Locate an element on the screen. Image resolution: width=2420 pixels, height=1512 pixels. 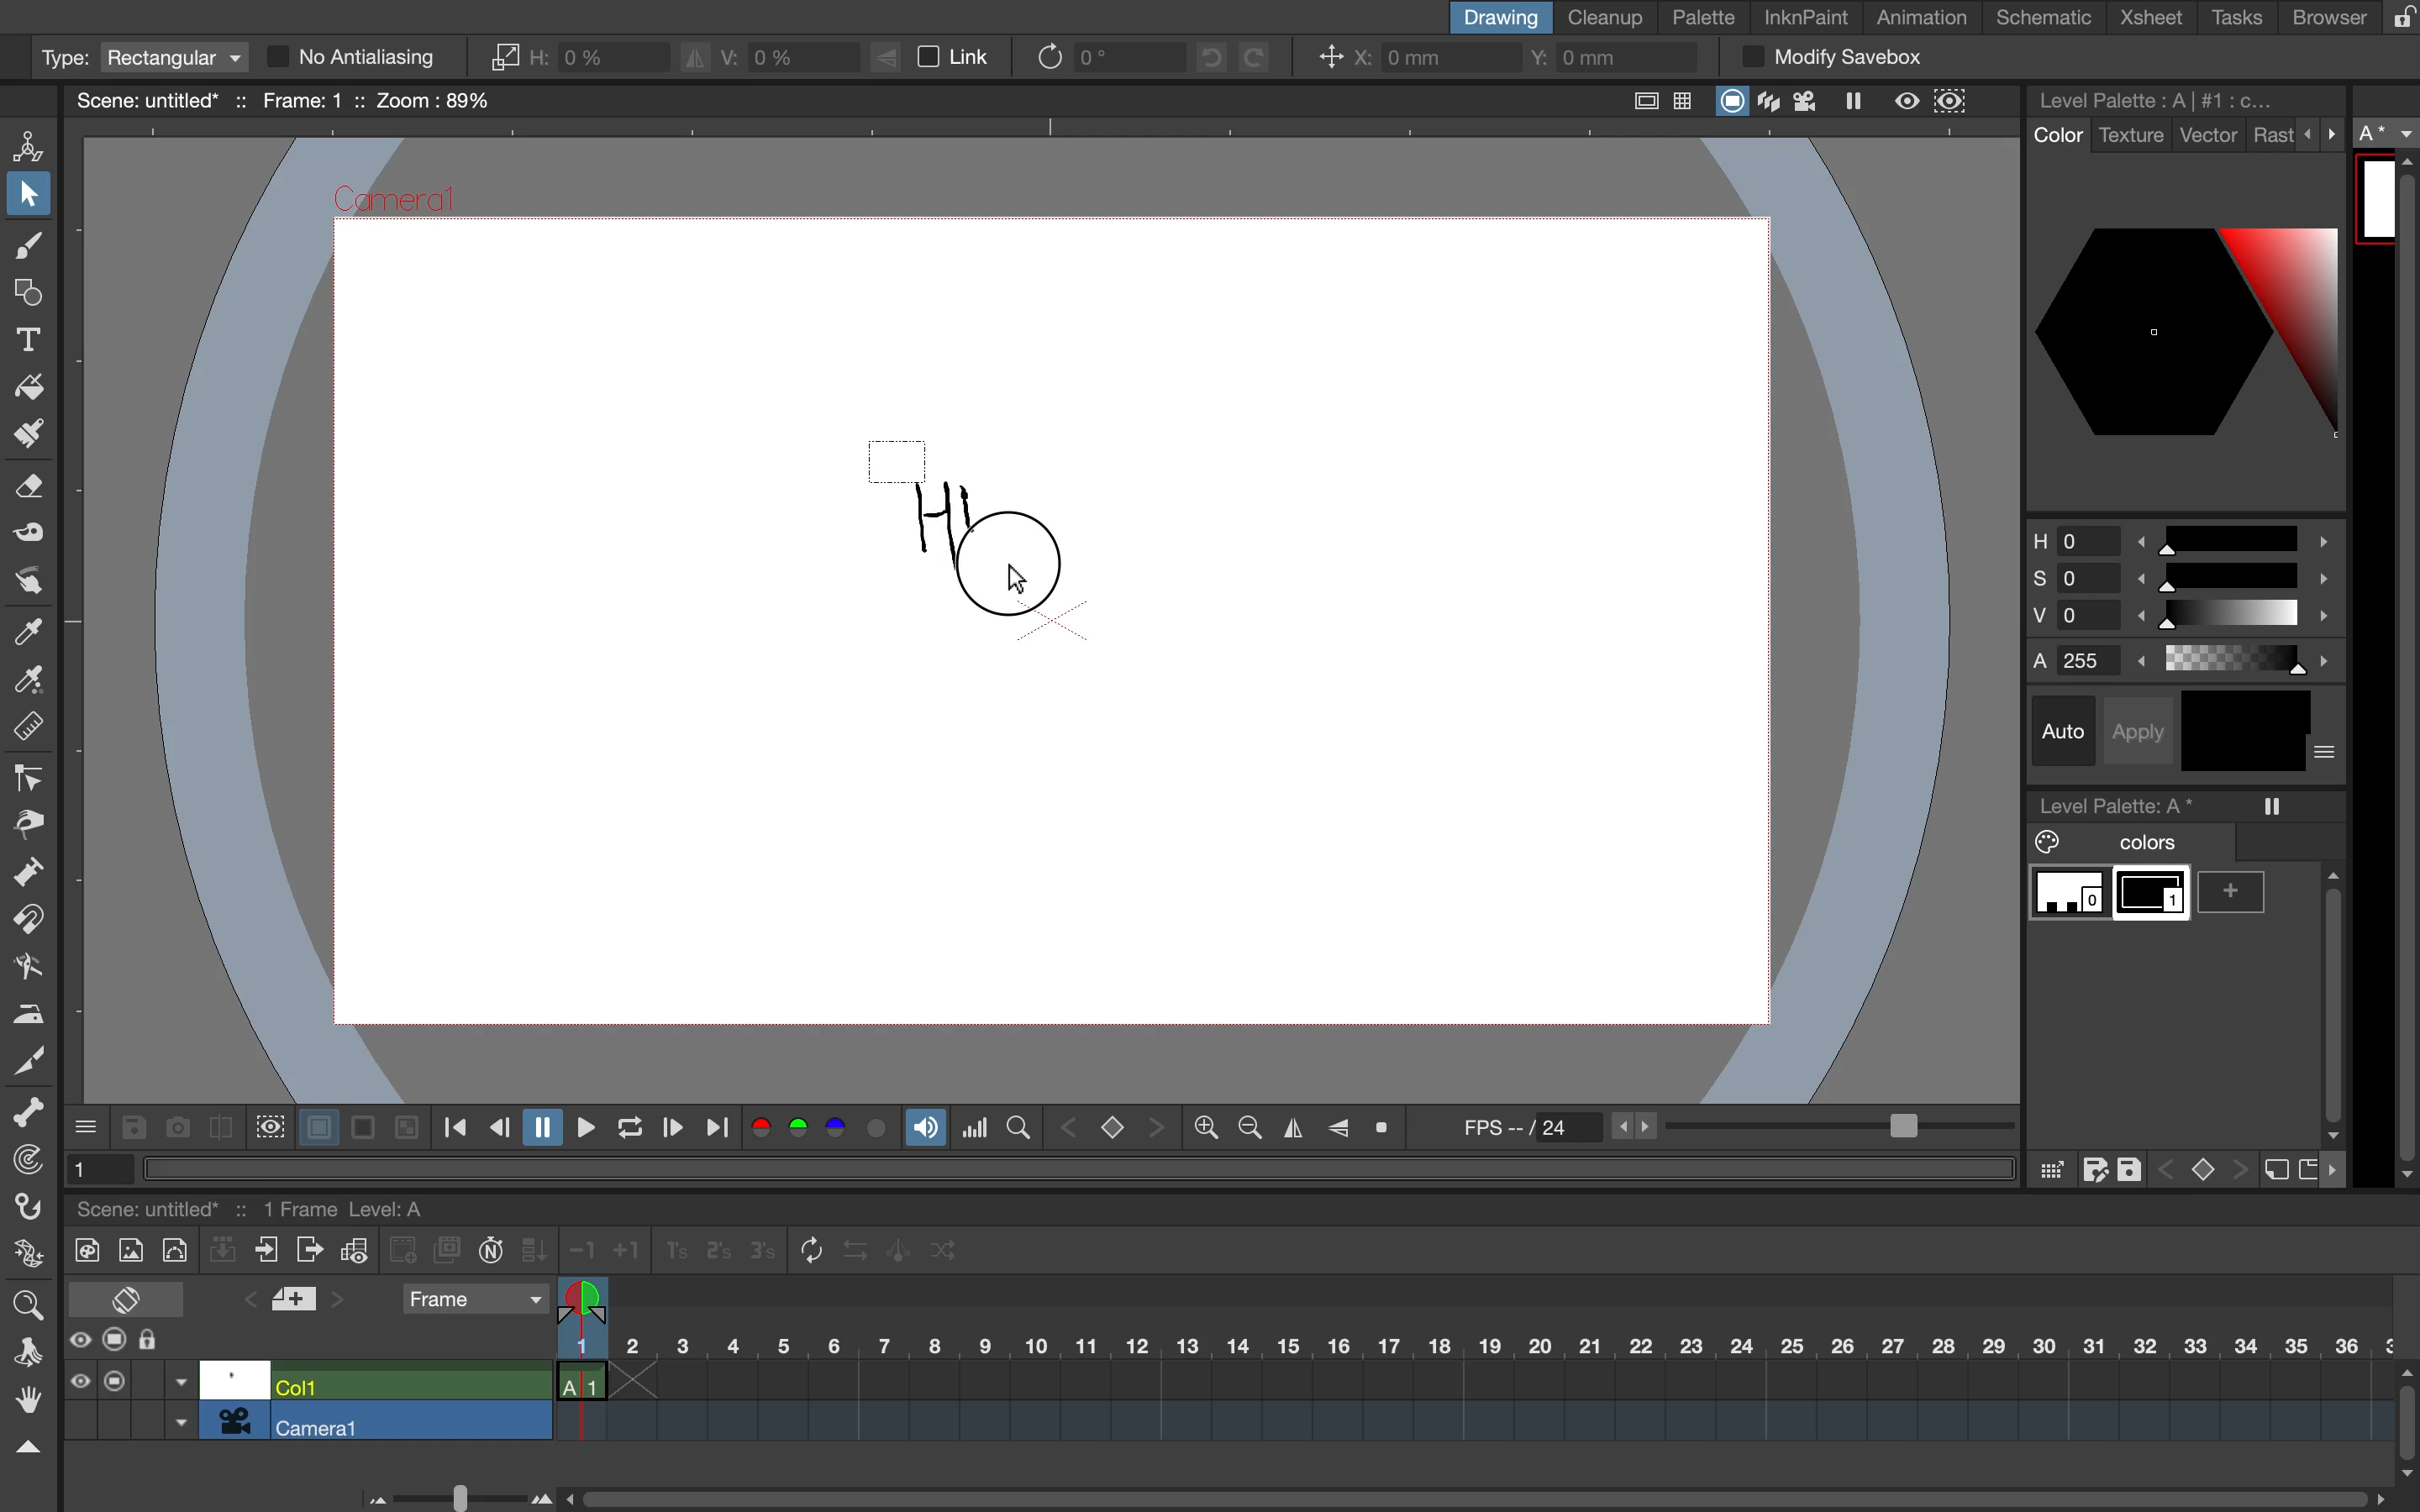
3d view is located at coordinates (1772, 103).